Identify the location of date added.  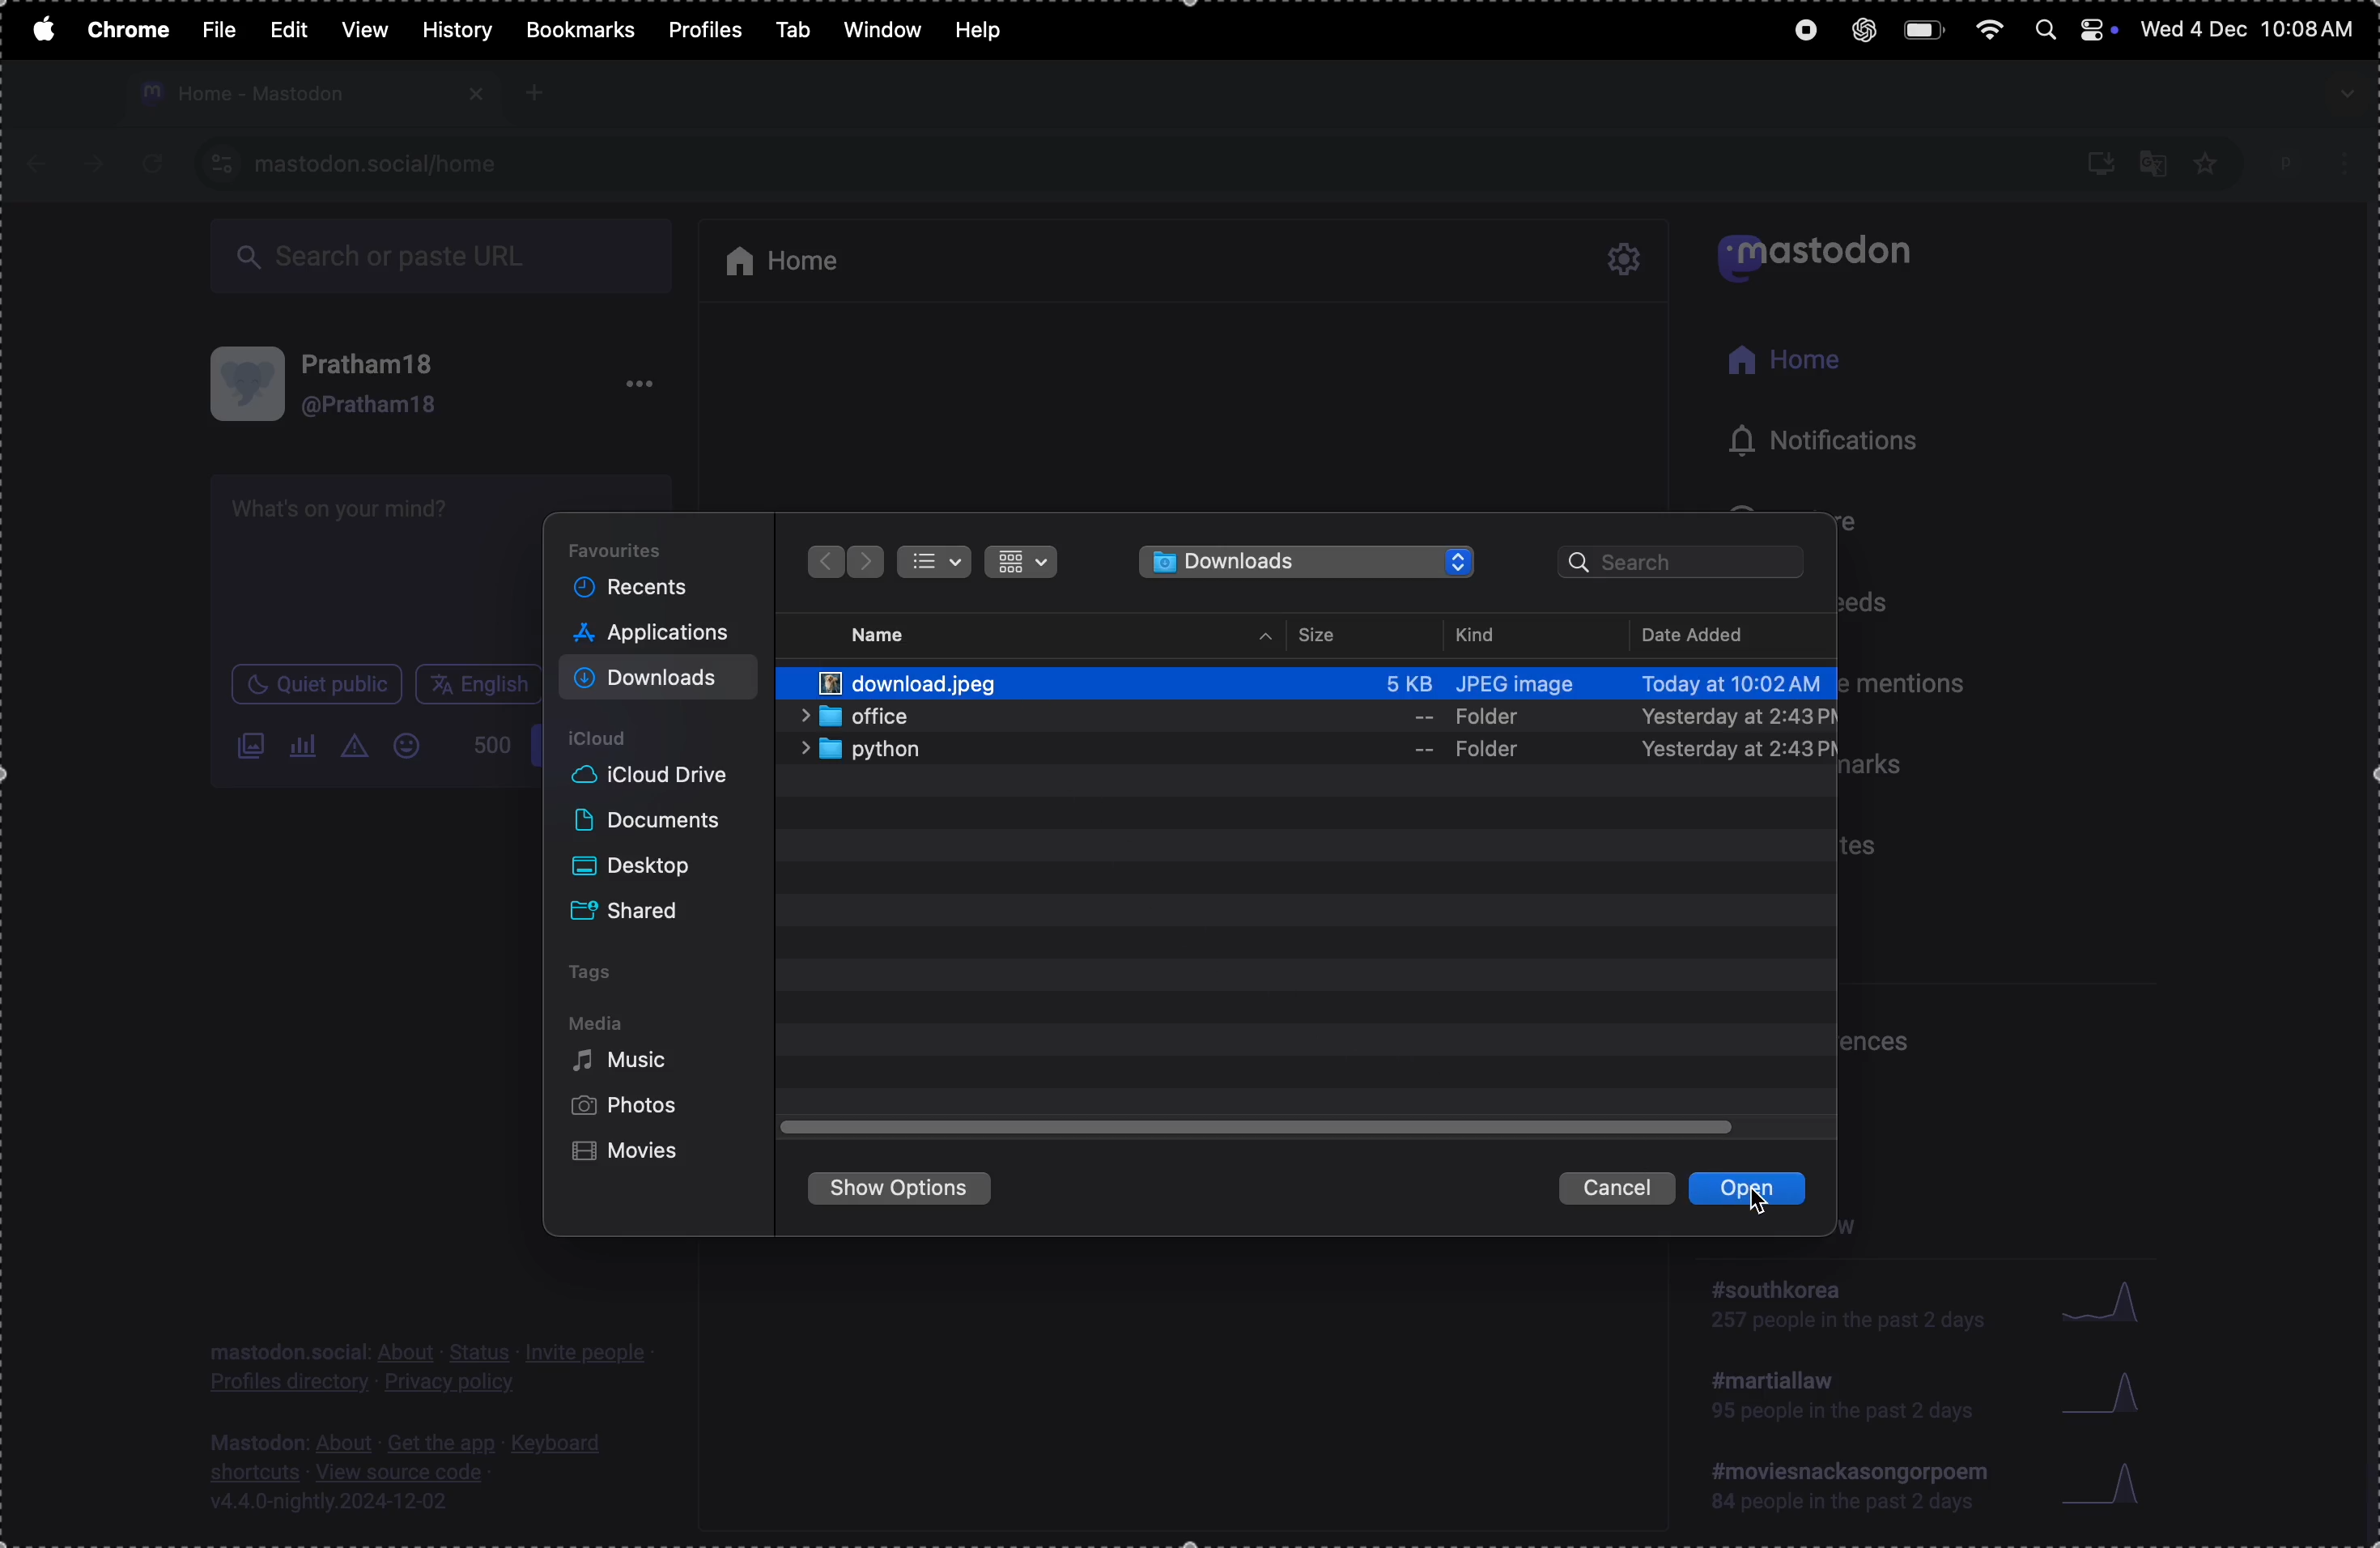
(1719, 632).